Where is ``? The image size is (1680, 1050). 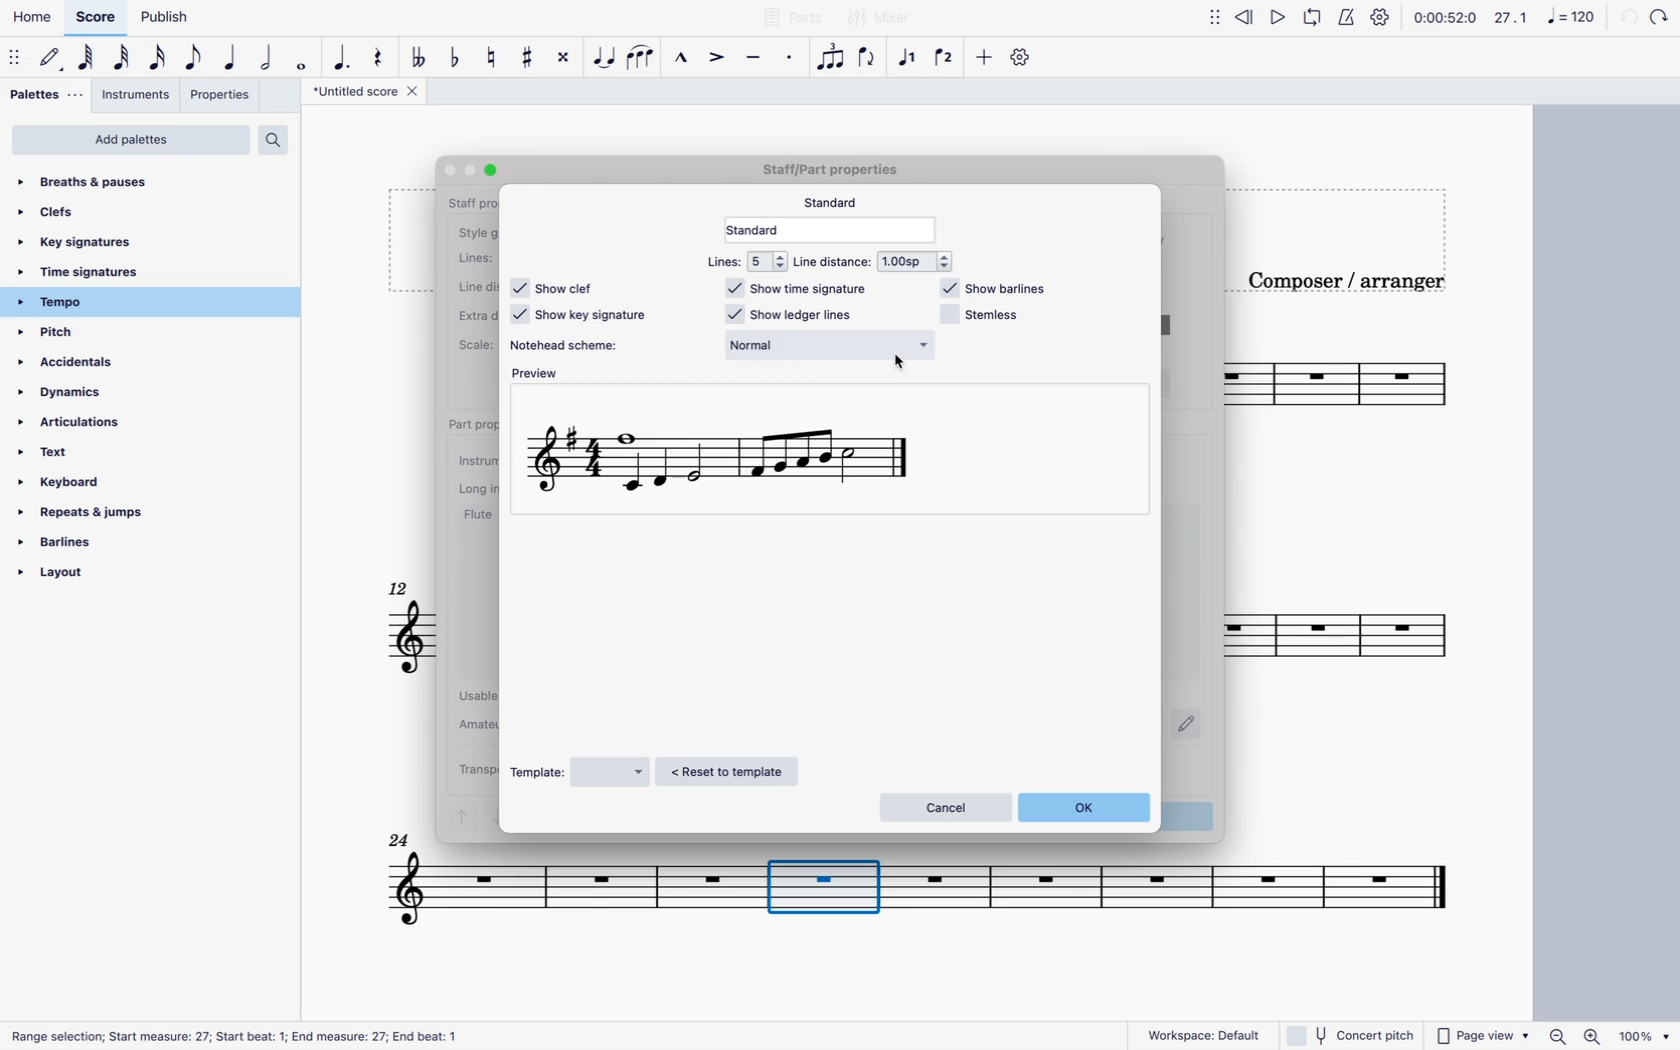  is located at coordinates (399, 839).